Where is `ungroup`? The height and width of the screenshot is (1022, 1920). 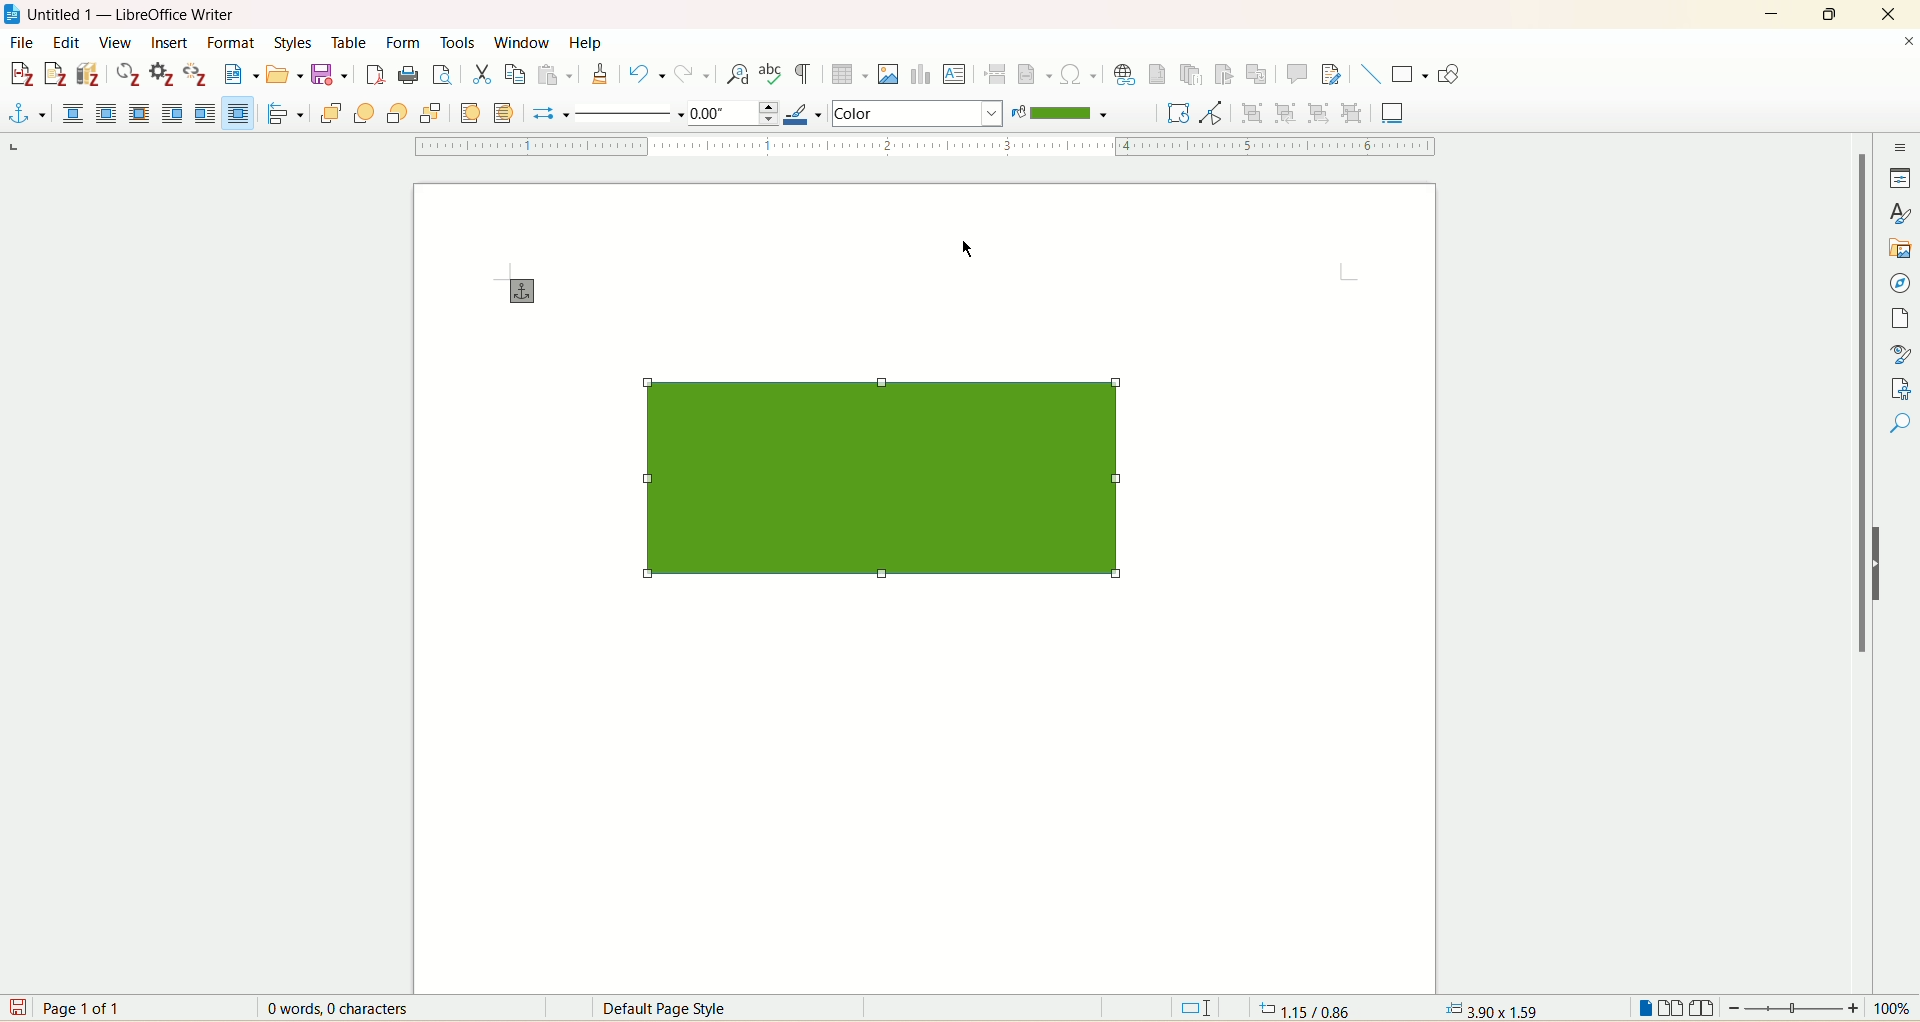
ungroup is located at coordinates (1352, 112).